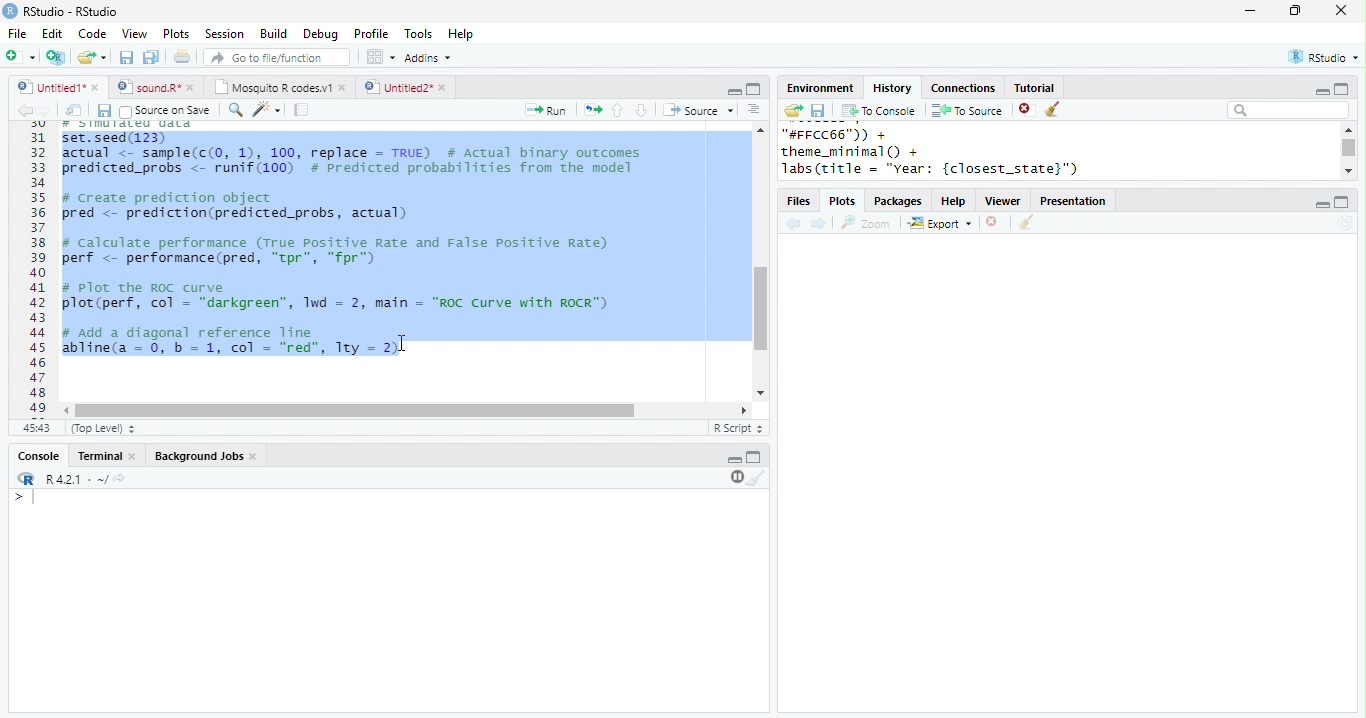 The image size is (1366, 718). What do you see at coordinates (819, 88) in the screenshot?
I see `Environment` at bounding box center [819, 88].